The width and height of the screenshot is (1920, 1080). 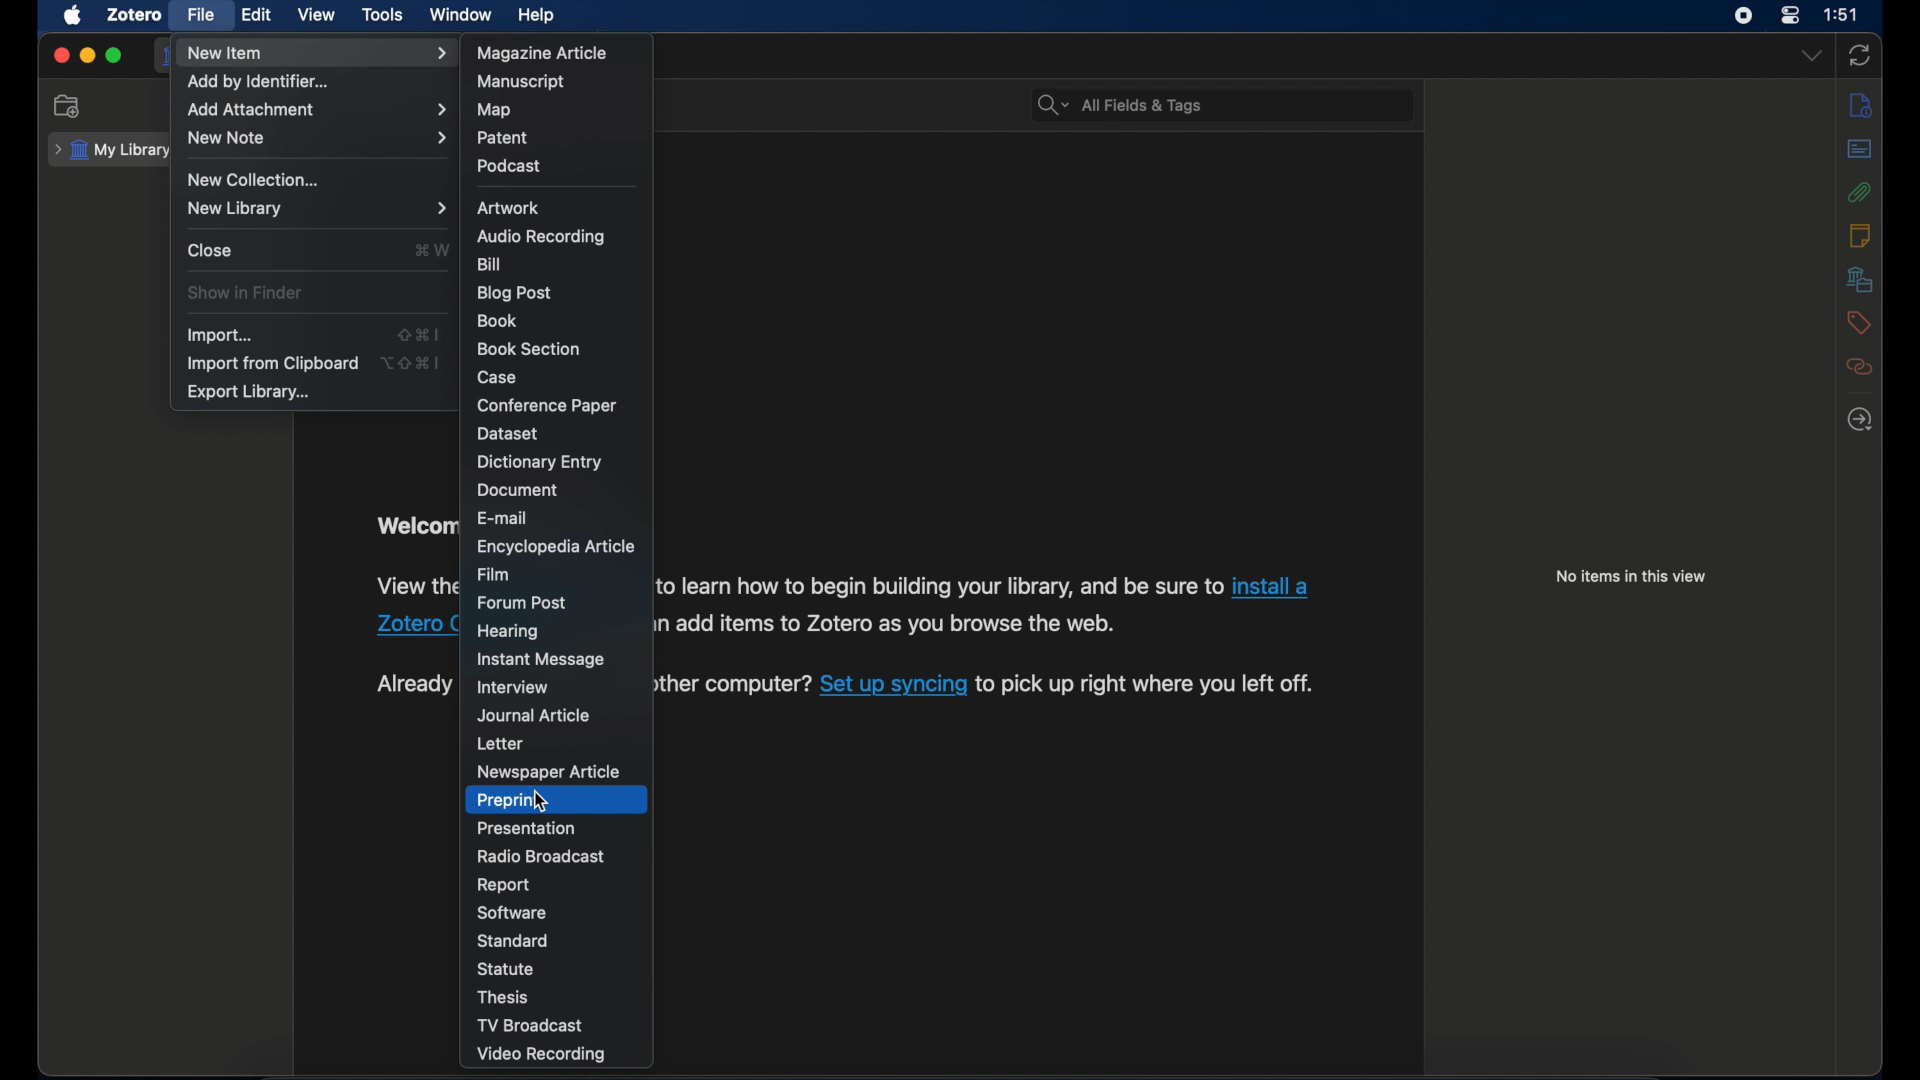 I want to click on instant message, so click(x=540, y=659).